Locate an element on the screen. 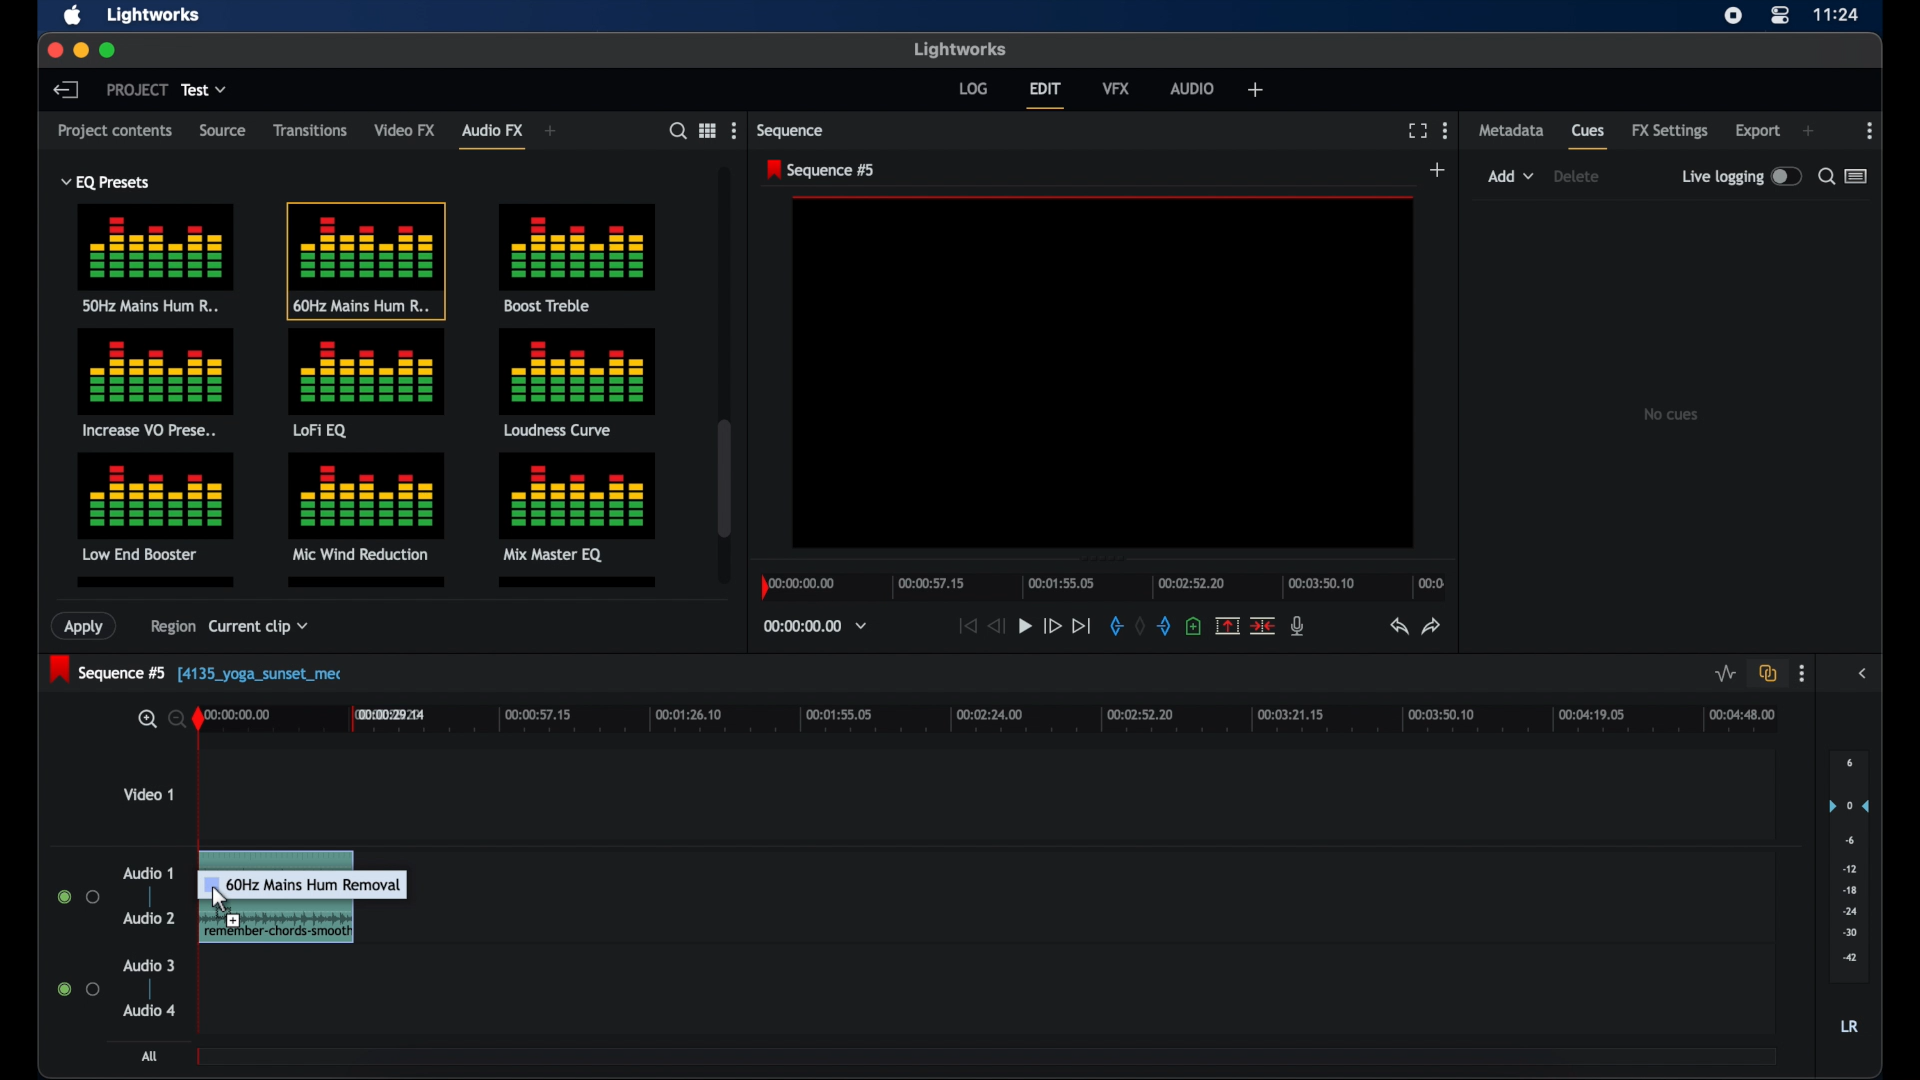 This screenshot has height=1080, width=1920. project is located at coordinates (137, 89).